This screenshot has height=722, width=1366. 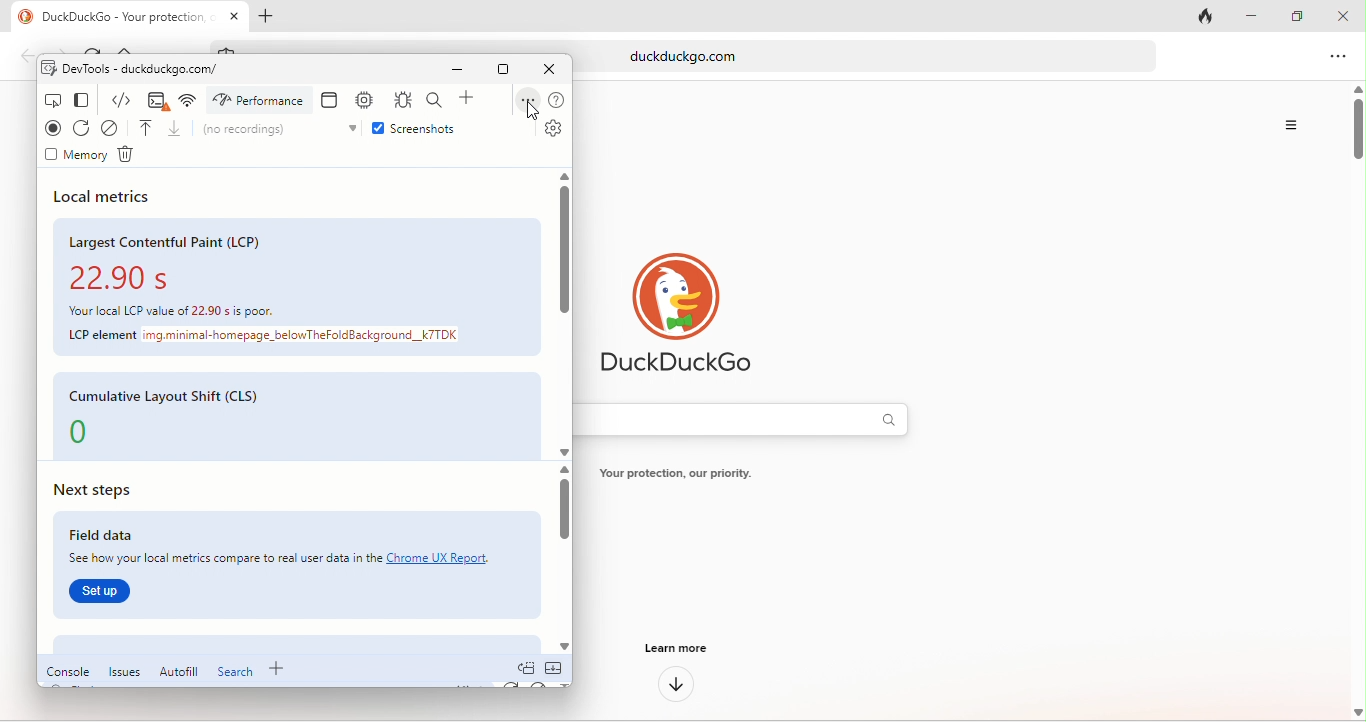 What do you see at coordinates (507, 70) in the screenshot?
I see `maximize` at bounding box center [507, 70].